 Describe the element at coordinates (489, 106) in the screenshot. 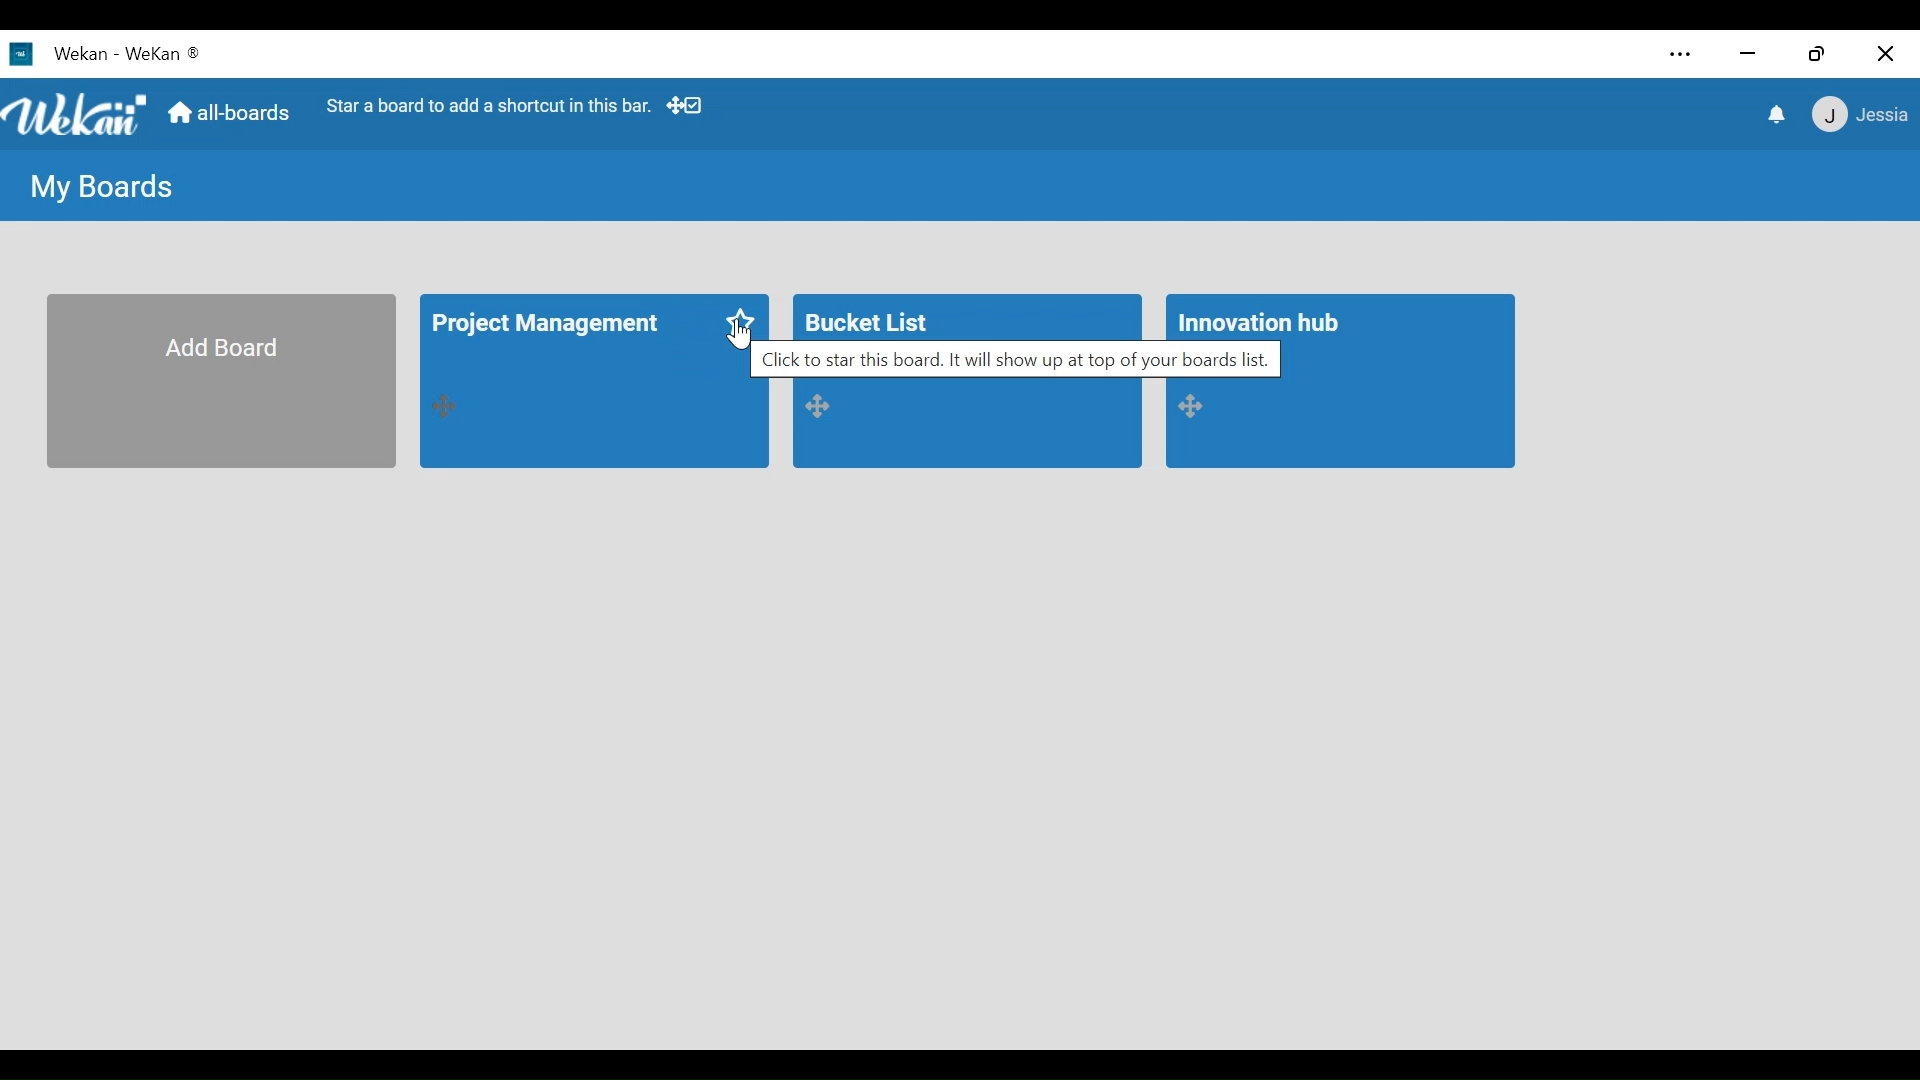

I see `Star a board to add a shortcut in this bar` at that location.